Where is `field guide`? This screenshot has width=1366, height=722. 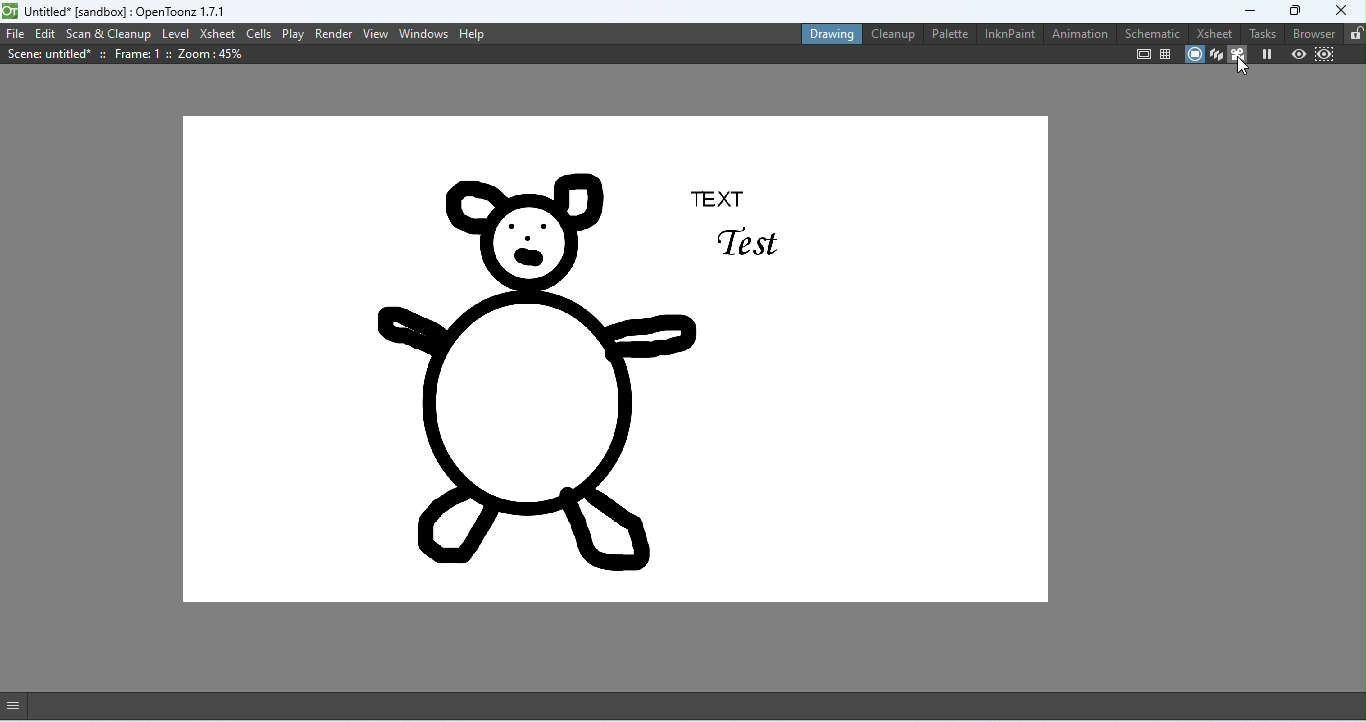
field guide is located at coordinates (1166, 54).